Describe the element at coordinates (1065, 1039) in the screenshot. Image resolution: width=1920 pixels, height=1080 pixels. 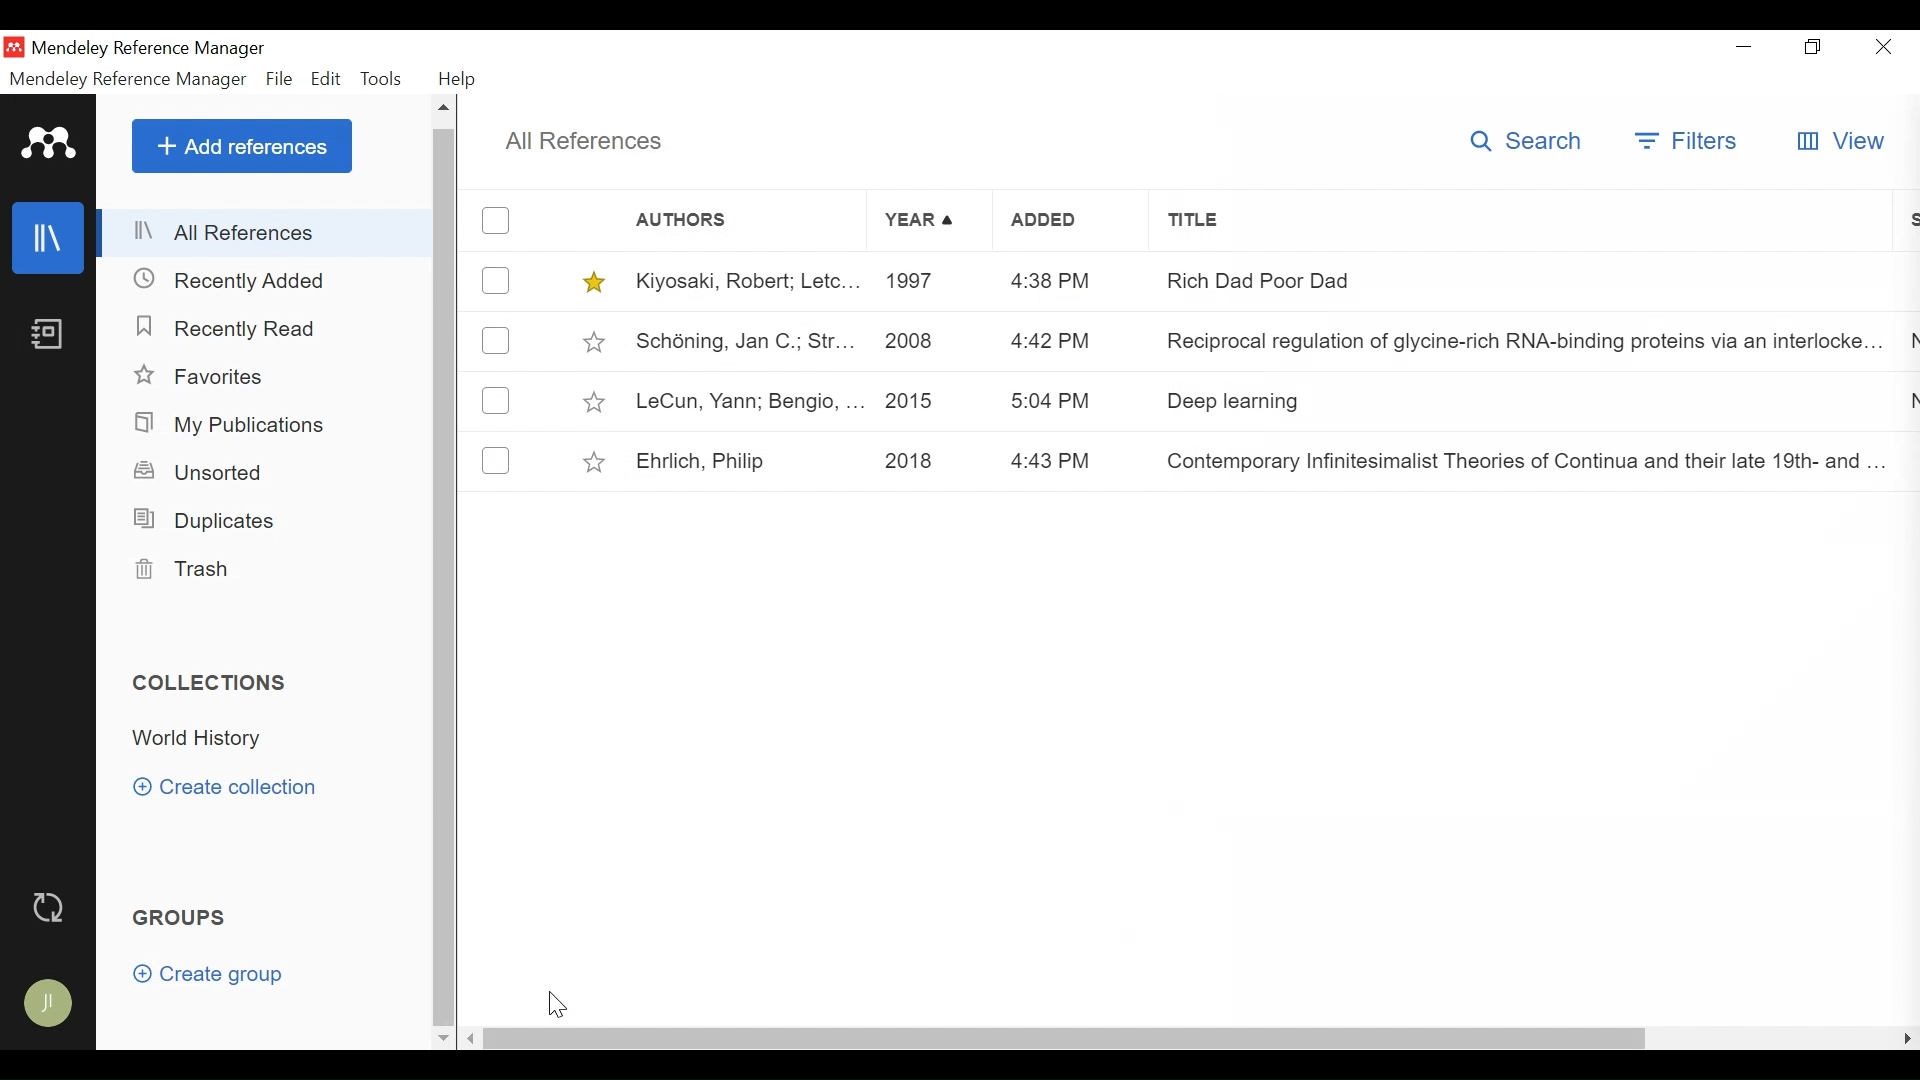
I see `Horizontal Scroll bar` at that location.